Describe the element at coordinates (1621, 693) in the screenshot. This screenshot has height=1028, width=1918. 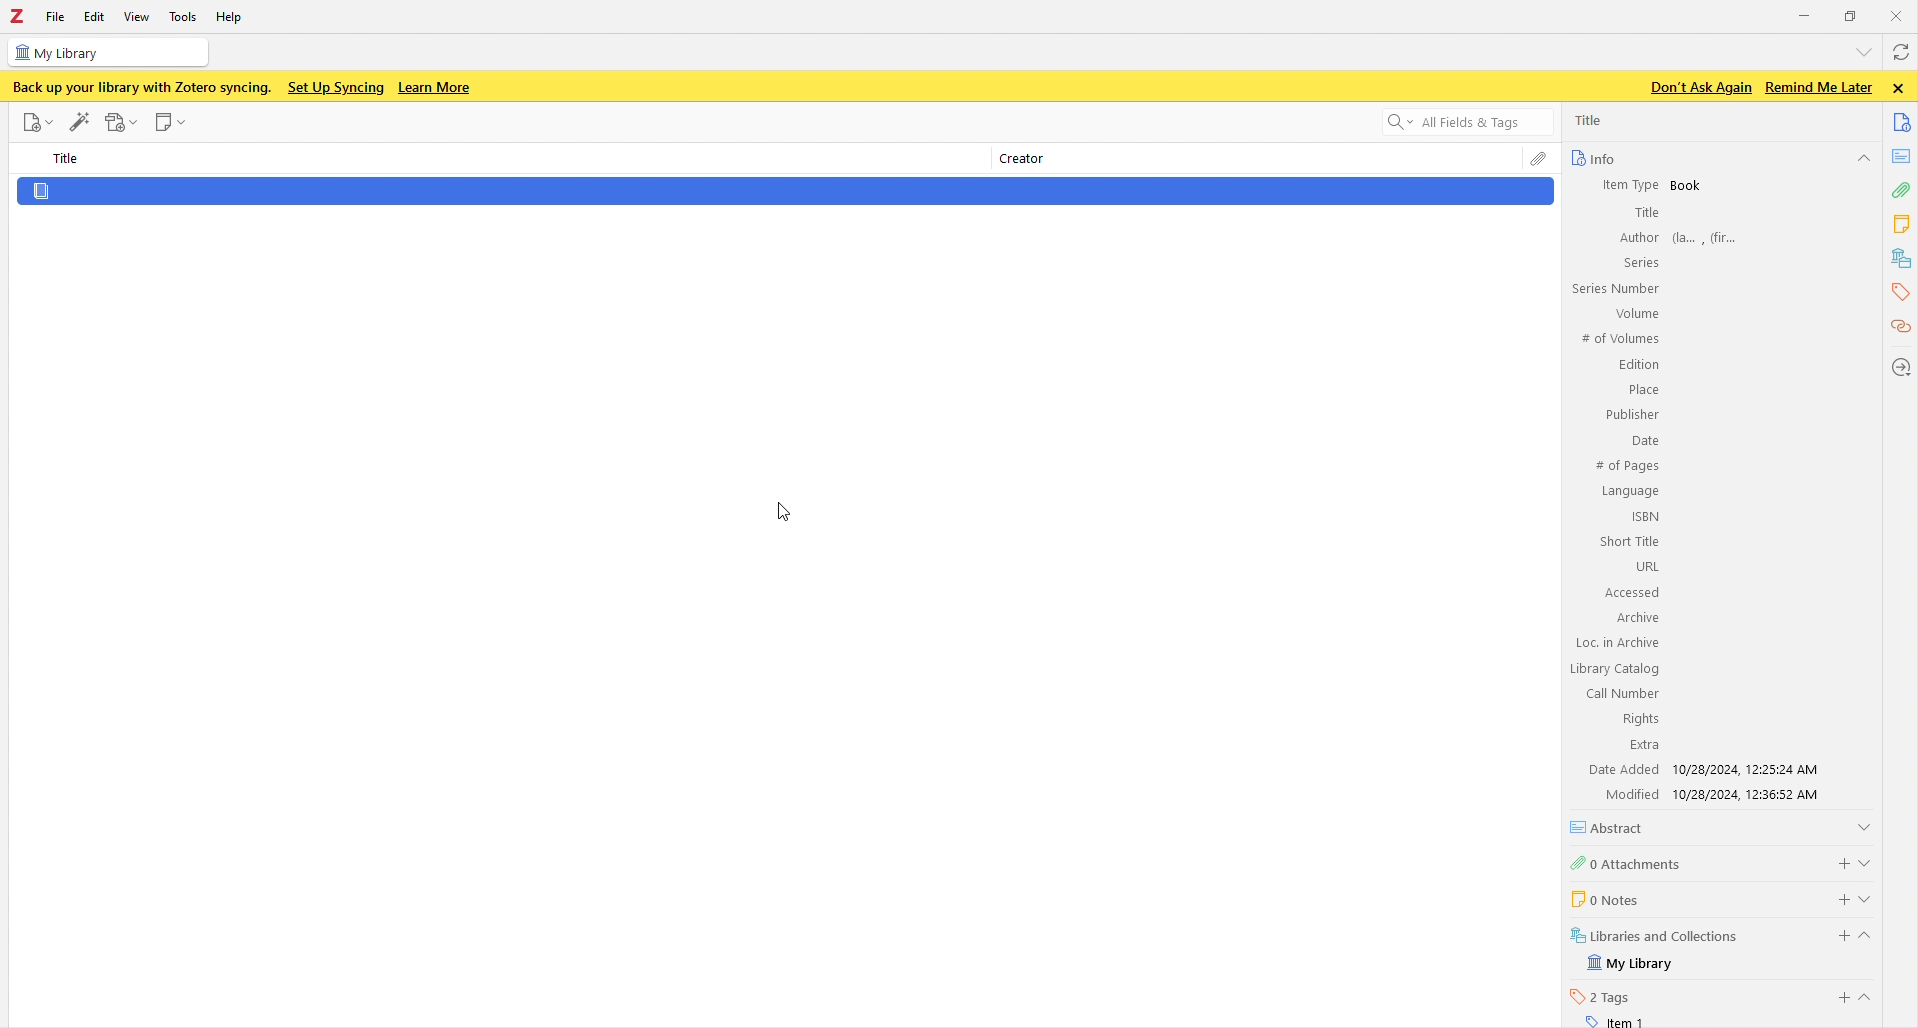
I see `Call Number` at that location.